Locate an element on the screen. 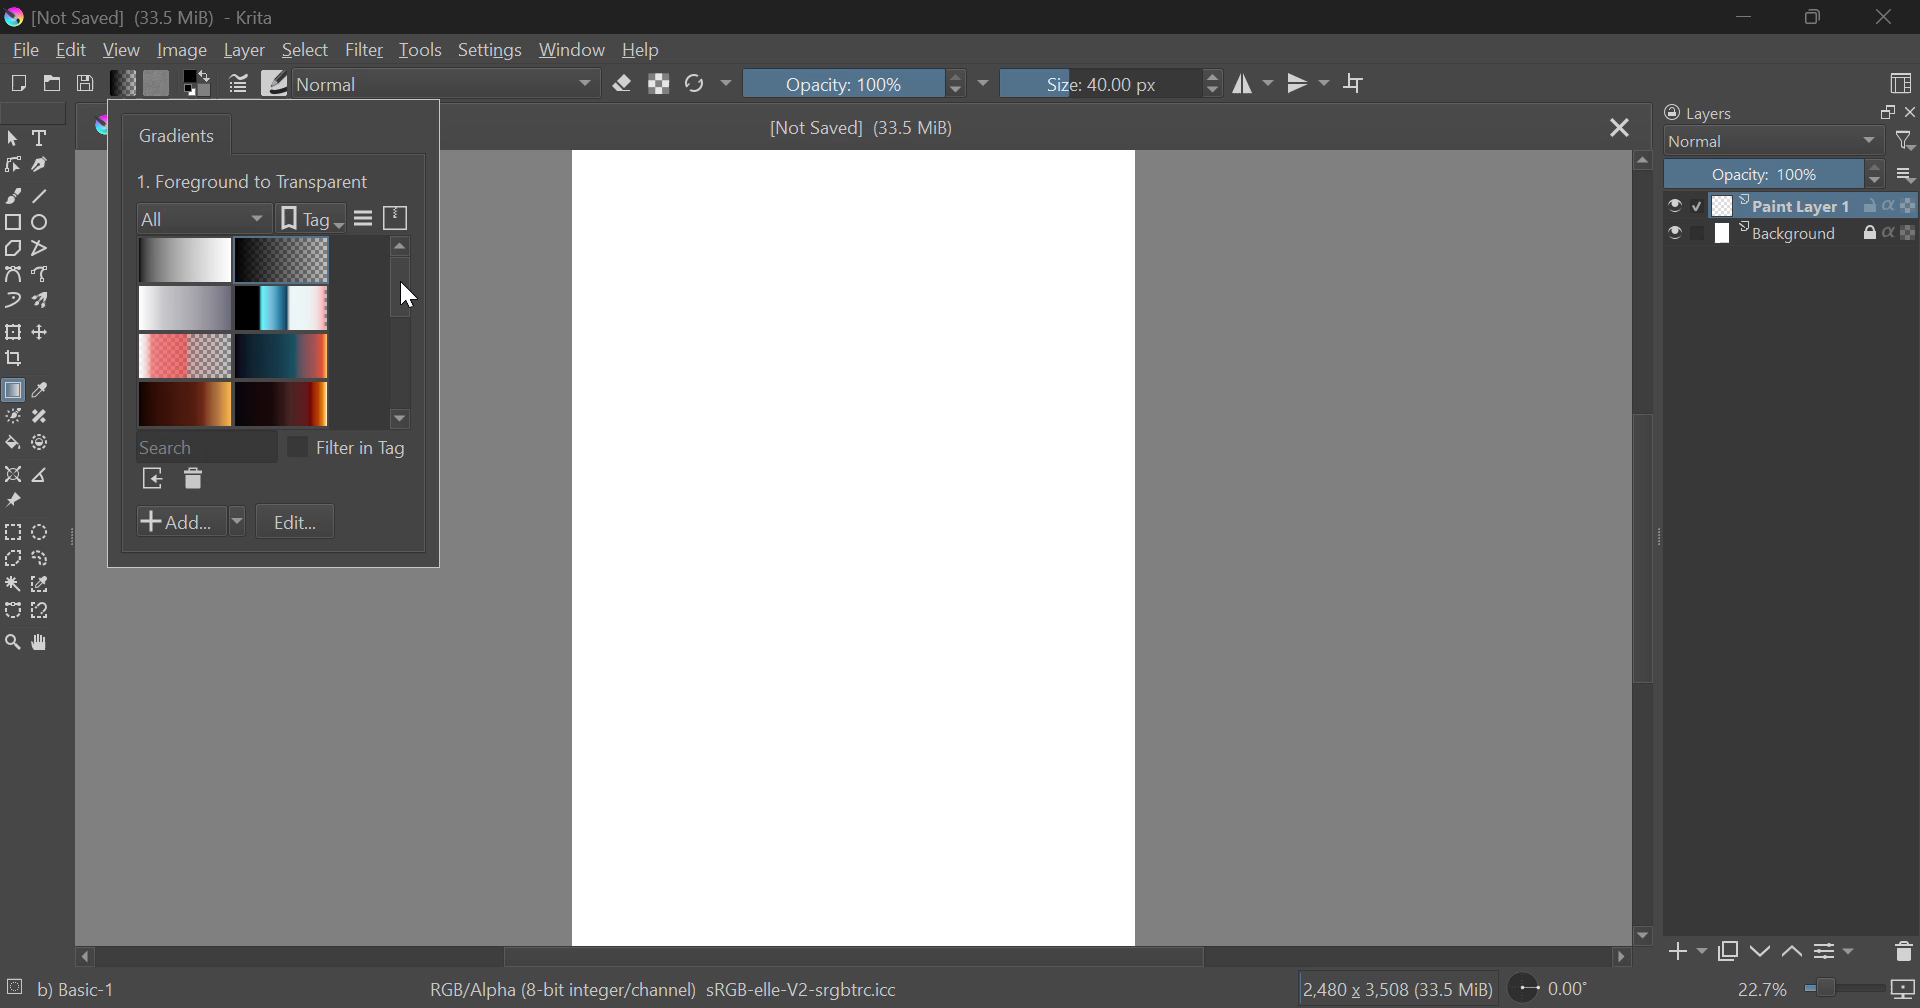  preview is located at coordinates (1684, 235).